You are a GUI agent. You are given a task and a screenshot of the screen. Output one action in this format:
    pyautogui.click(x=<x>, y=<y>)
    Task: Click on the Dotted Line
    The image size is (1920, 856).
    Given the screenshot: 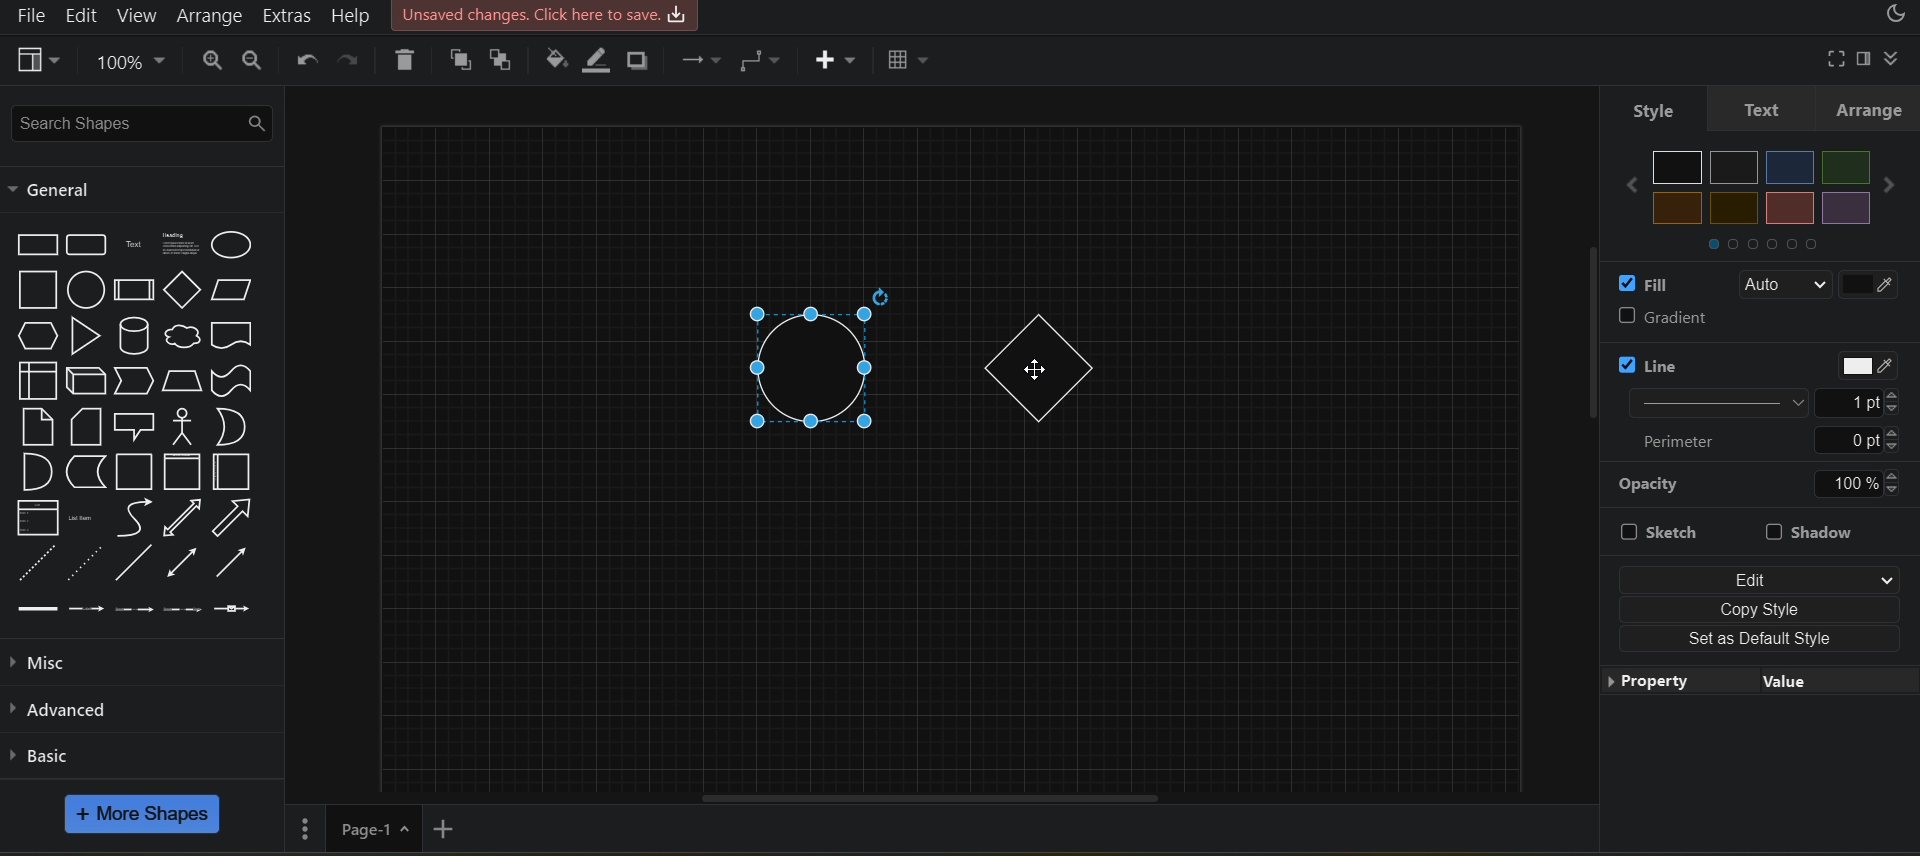 What is the action you would take?
    pyautogui.click(x=85, y=562)
    